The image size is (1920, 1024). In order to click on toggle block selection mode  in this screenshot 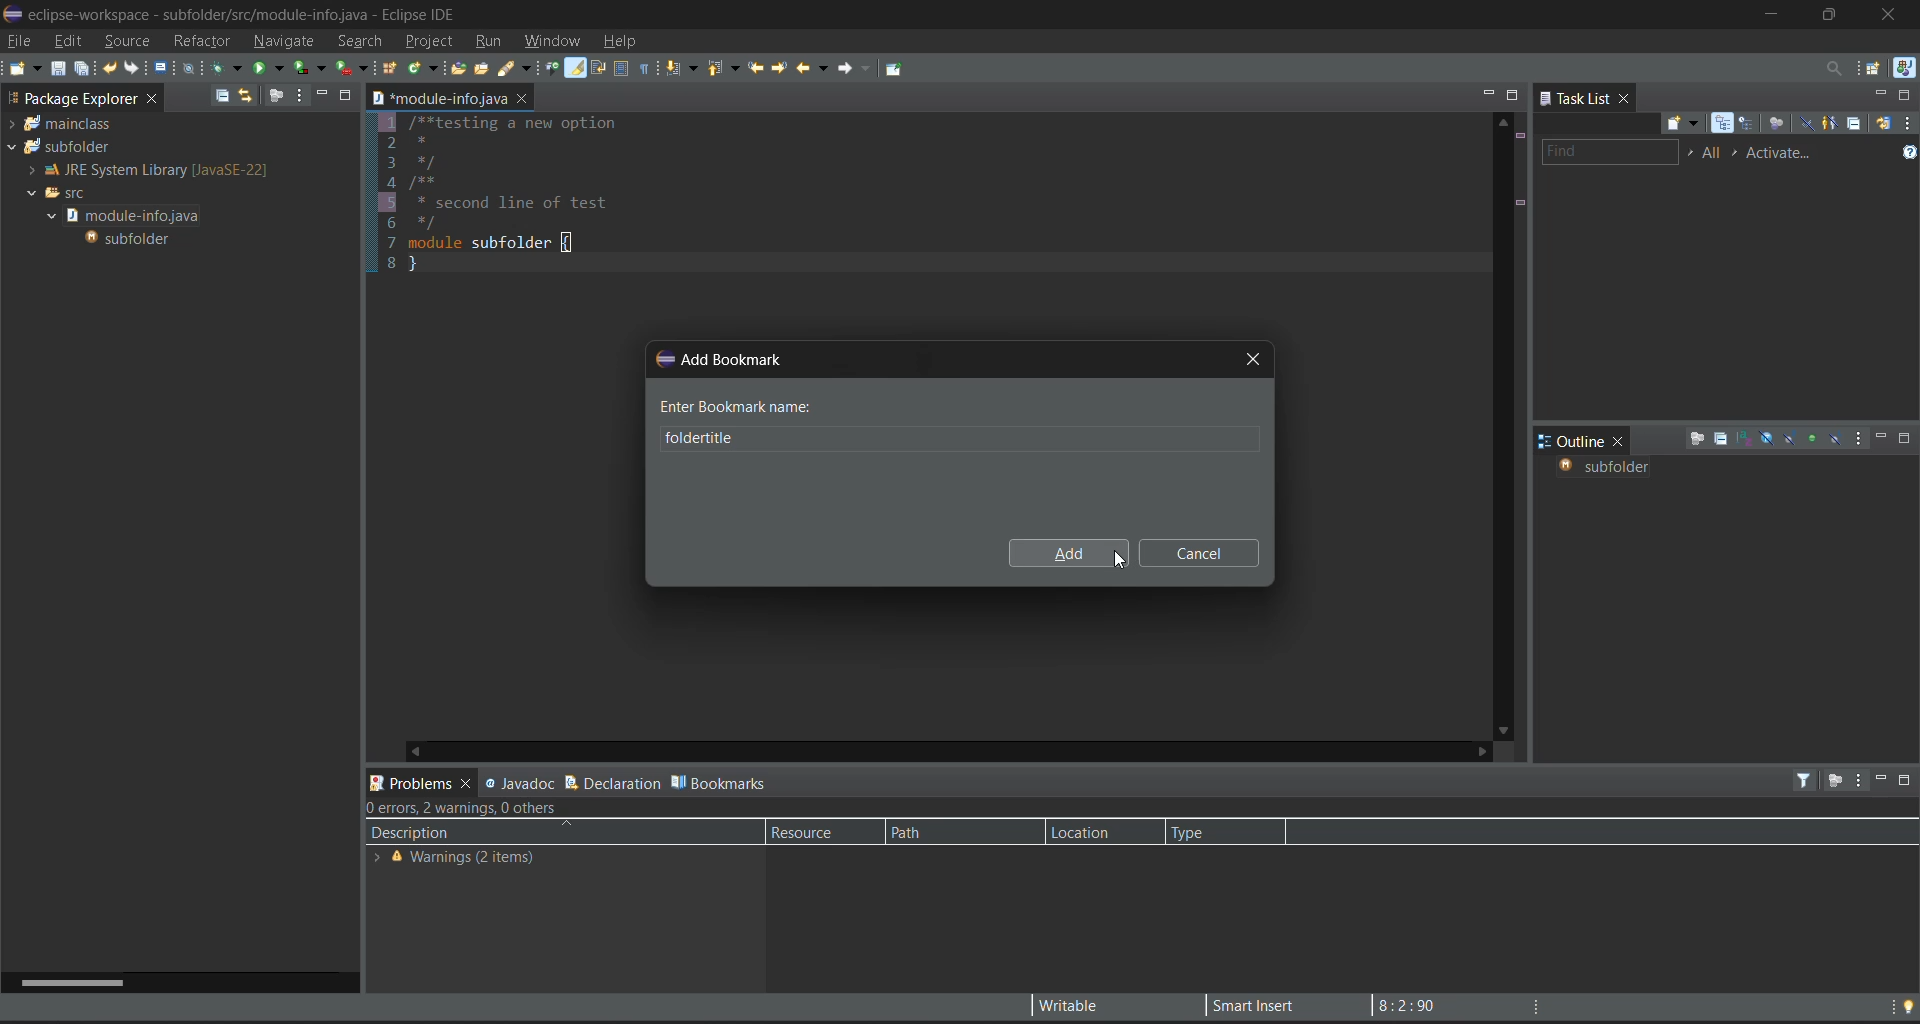, I will do `click(621, 69)`.